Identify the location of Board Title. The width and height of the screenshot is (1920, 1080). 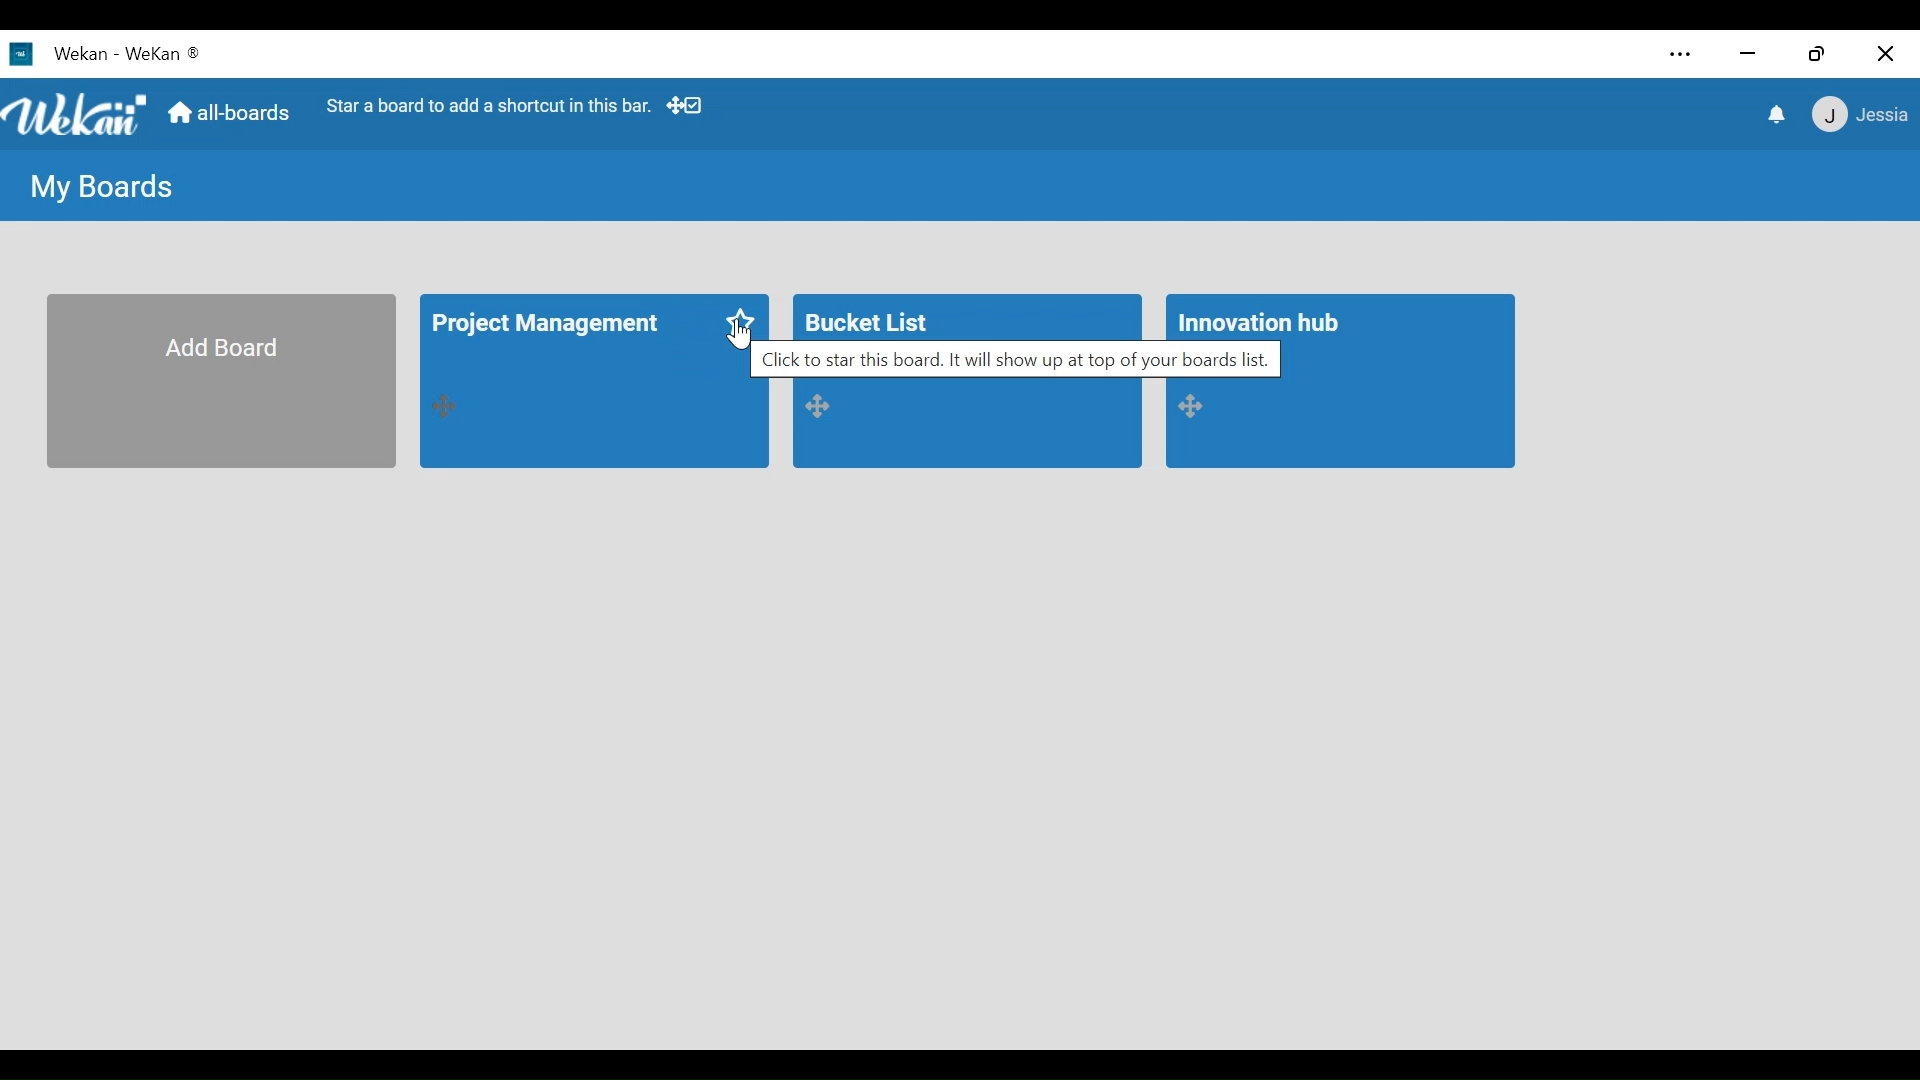
(871, 319).